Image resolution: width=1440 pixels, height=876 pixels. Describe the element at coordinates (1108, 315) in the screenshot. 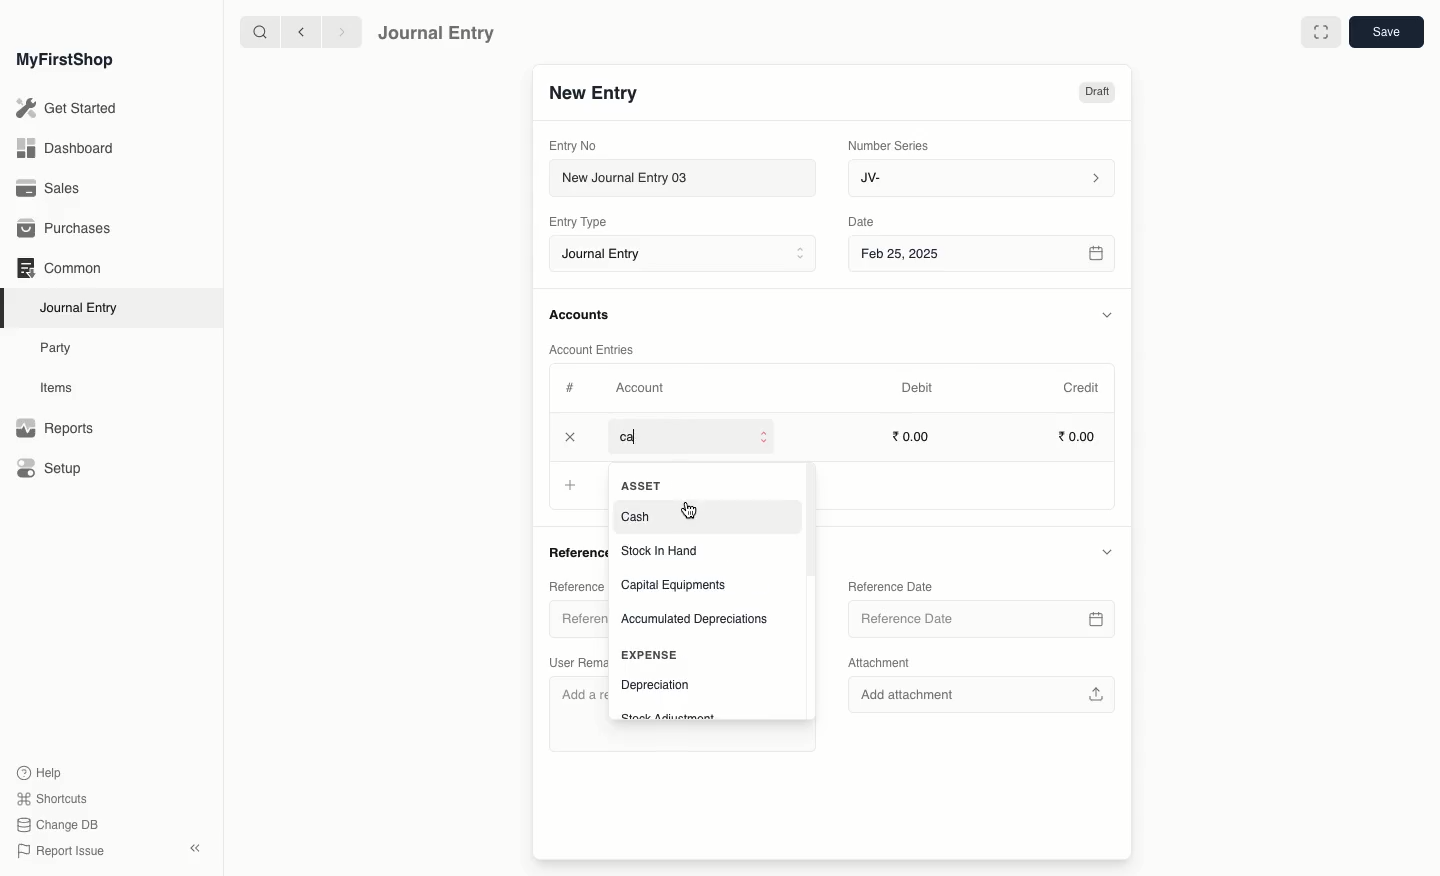

I see `Hide` at that location.